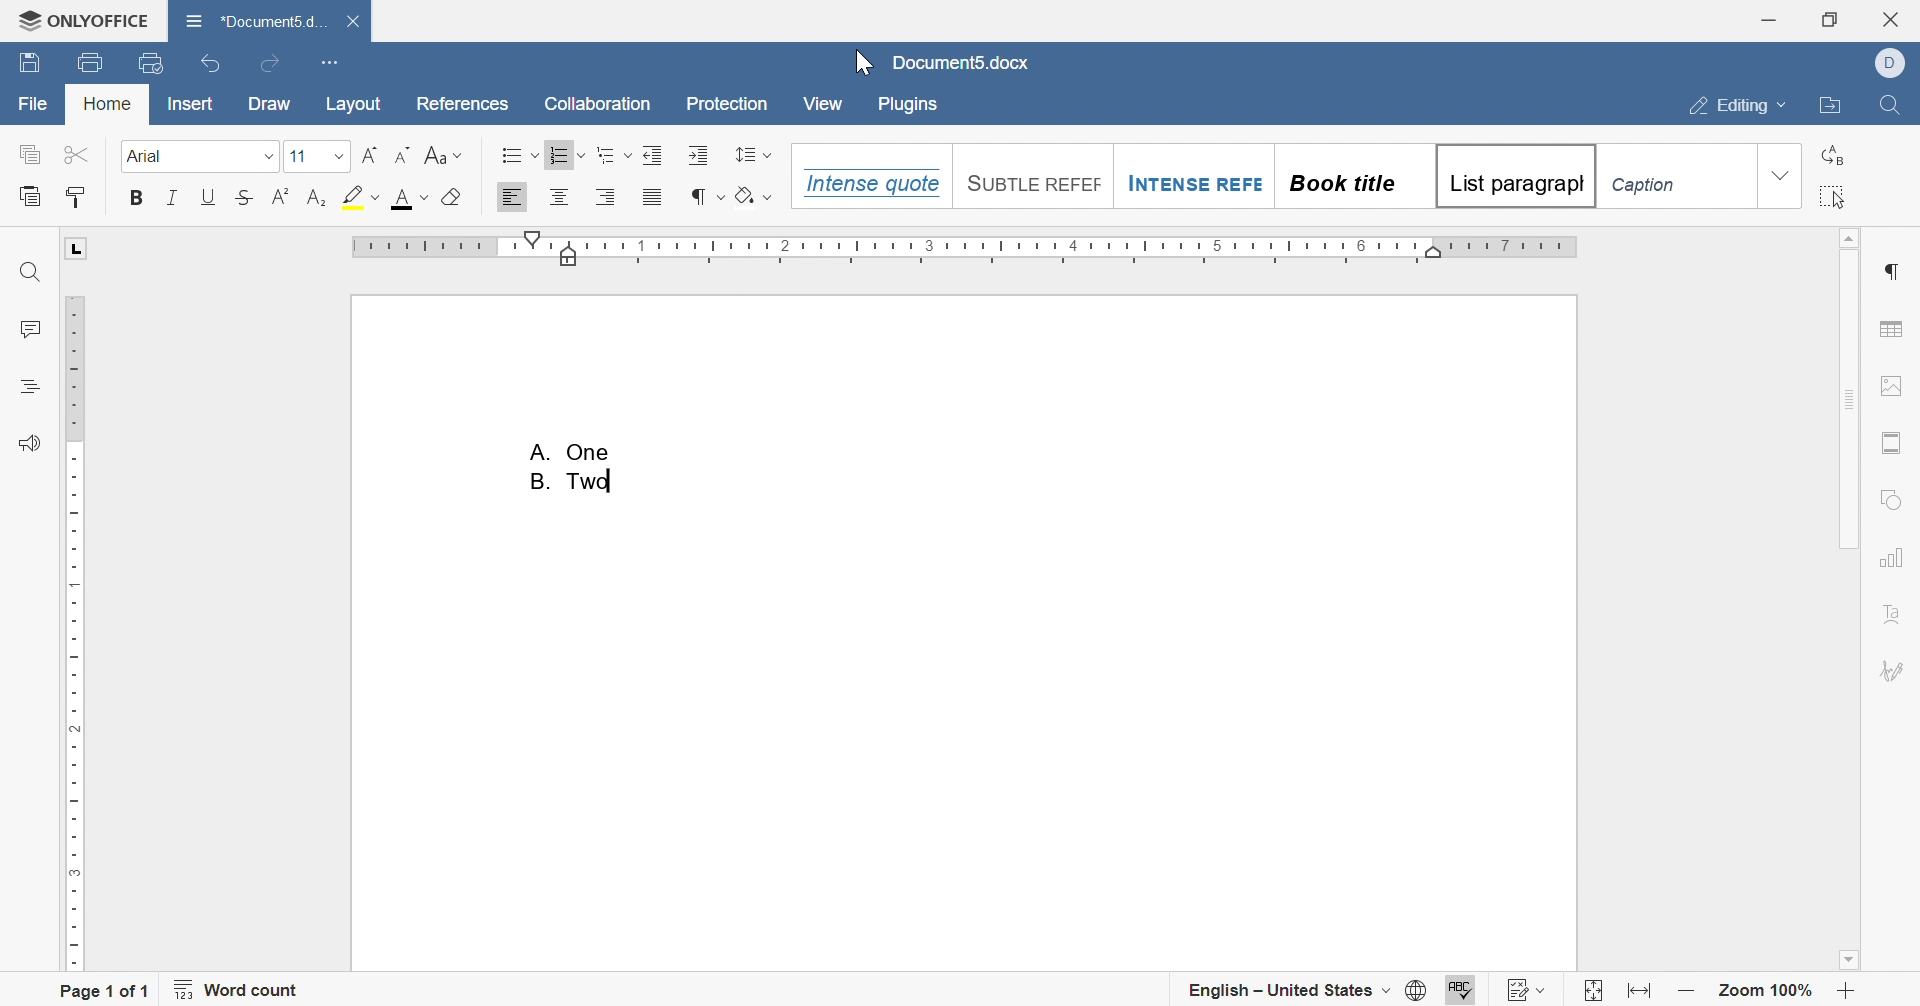 The width and height of the screenshot is (1920, 1006). Describe the element at coordinates (315, 195) in the screenshot. I see `subscript` at that location.